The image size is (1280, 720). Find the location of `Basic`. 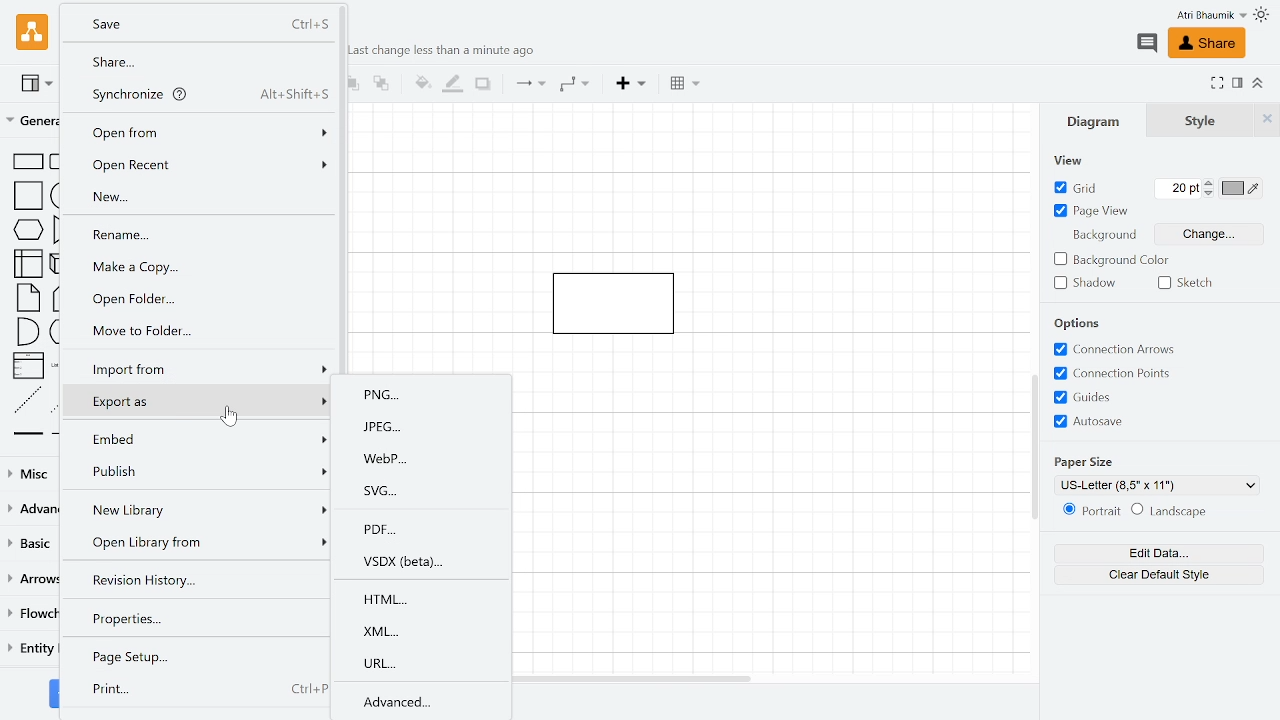

Basic is located at coordinates (29, 542).